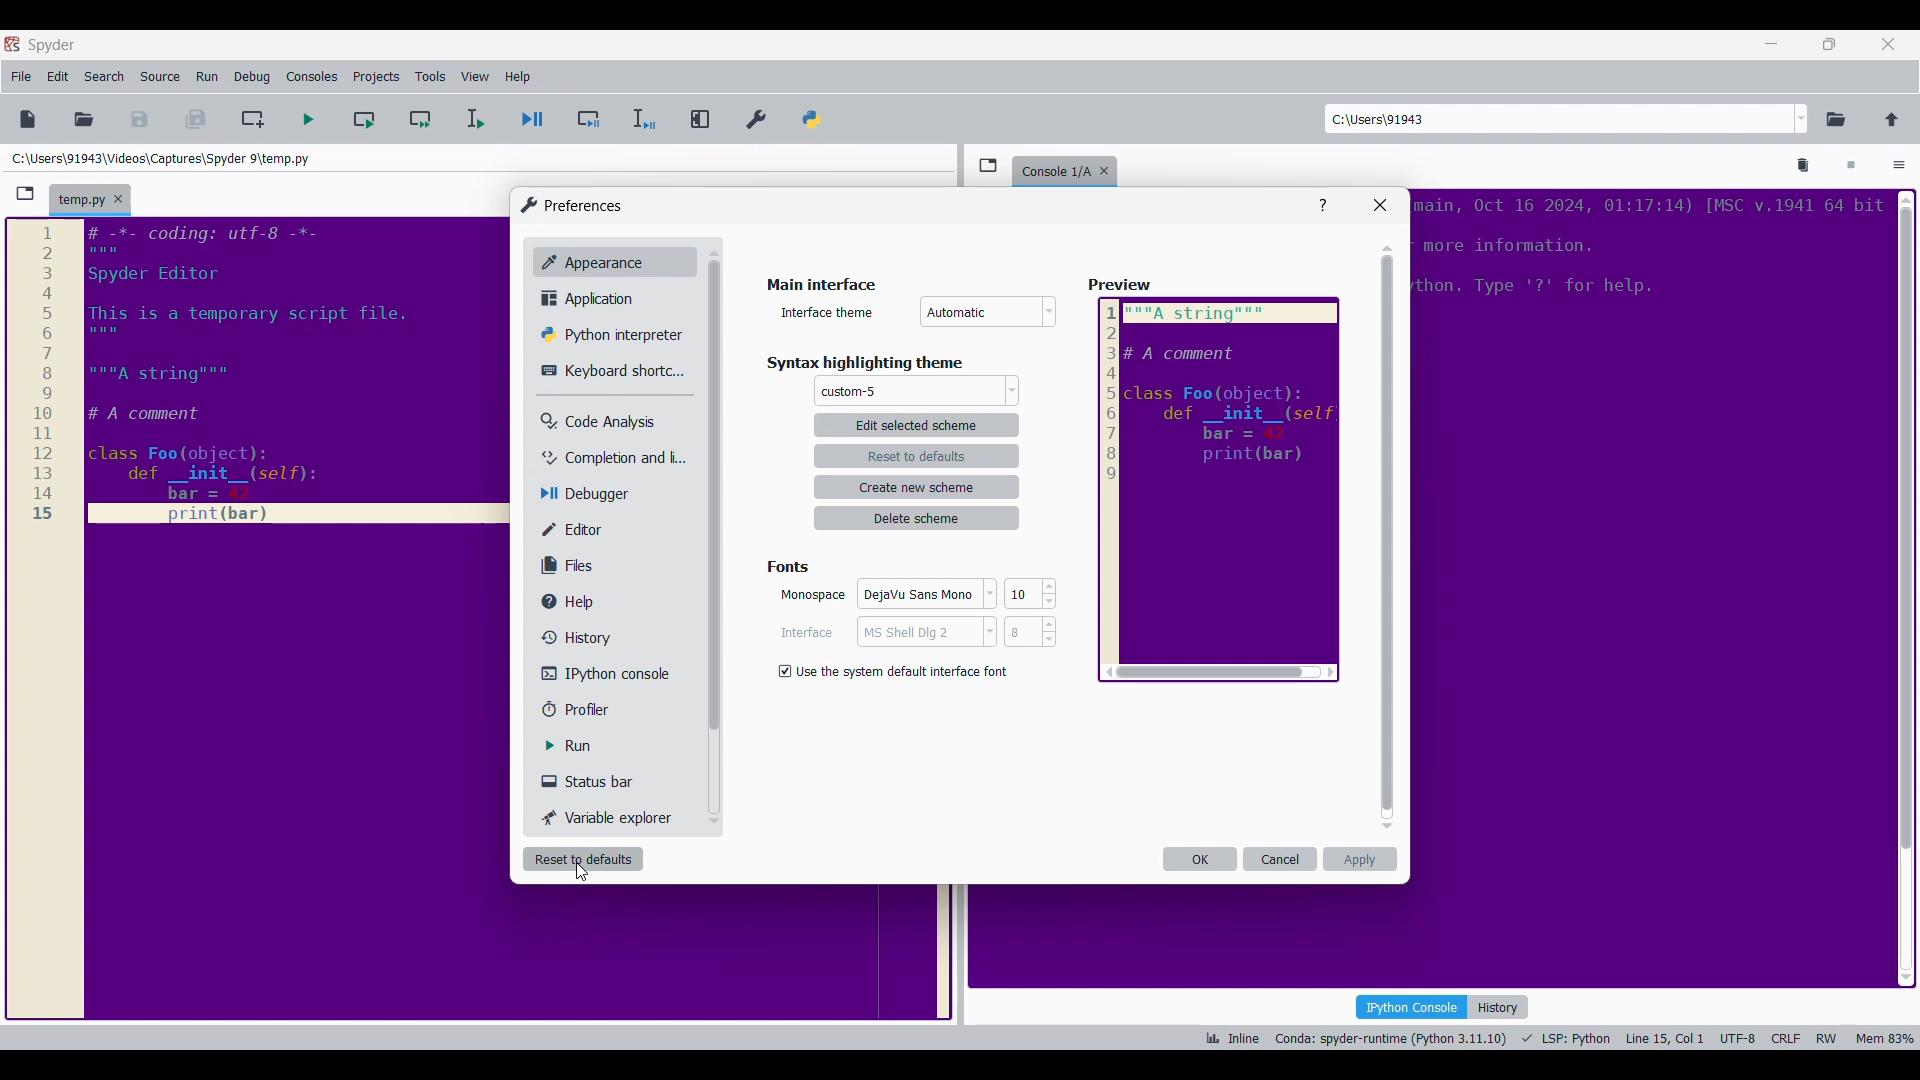  Describe the element at coordinates (1803, 167) in the screenshot. I see `Remove all variables from namespace` at that location.